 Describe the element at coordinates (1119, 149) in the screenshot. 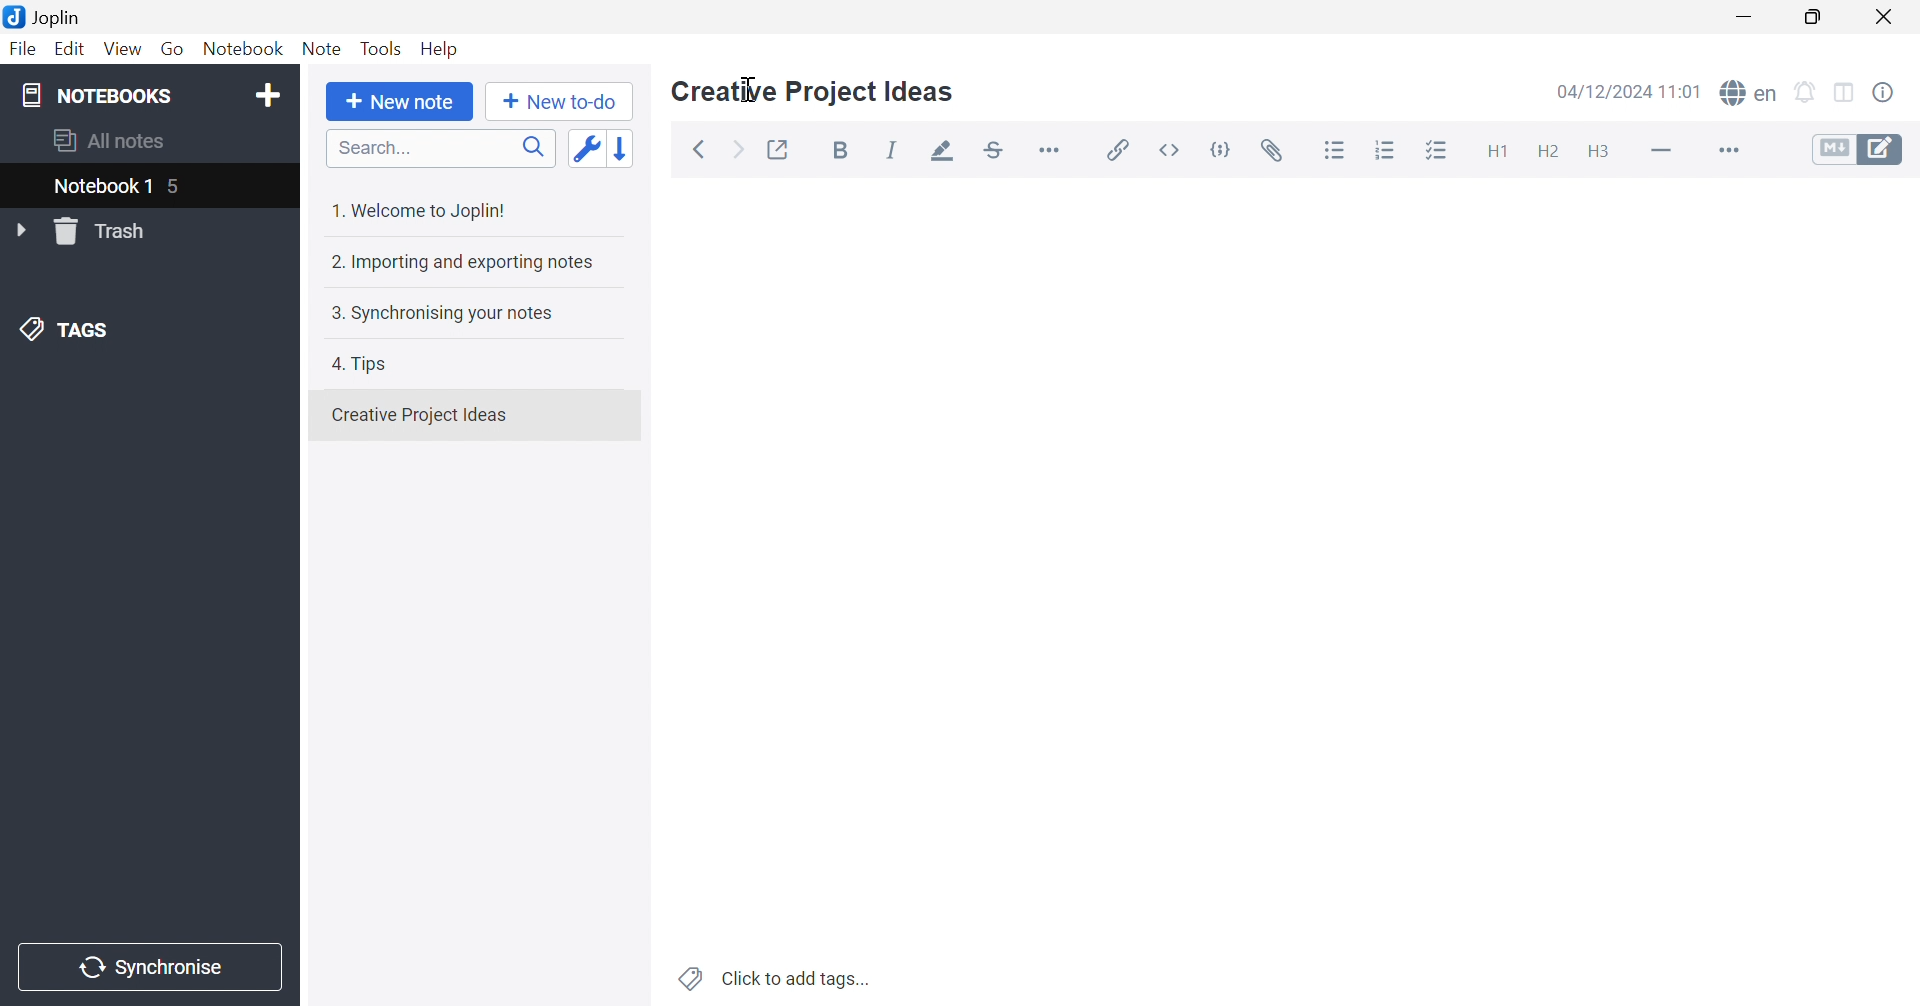

I see `Insert / edit link` at that location.